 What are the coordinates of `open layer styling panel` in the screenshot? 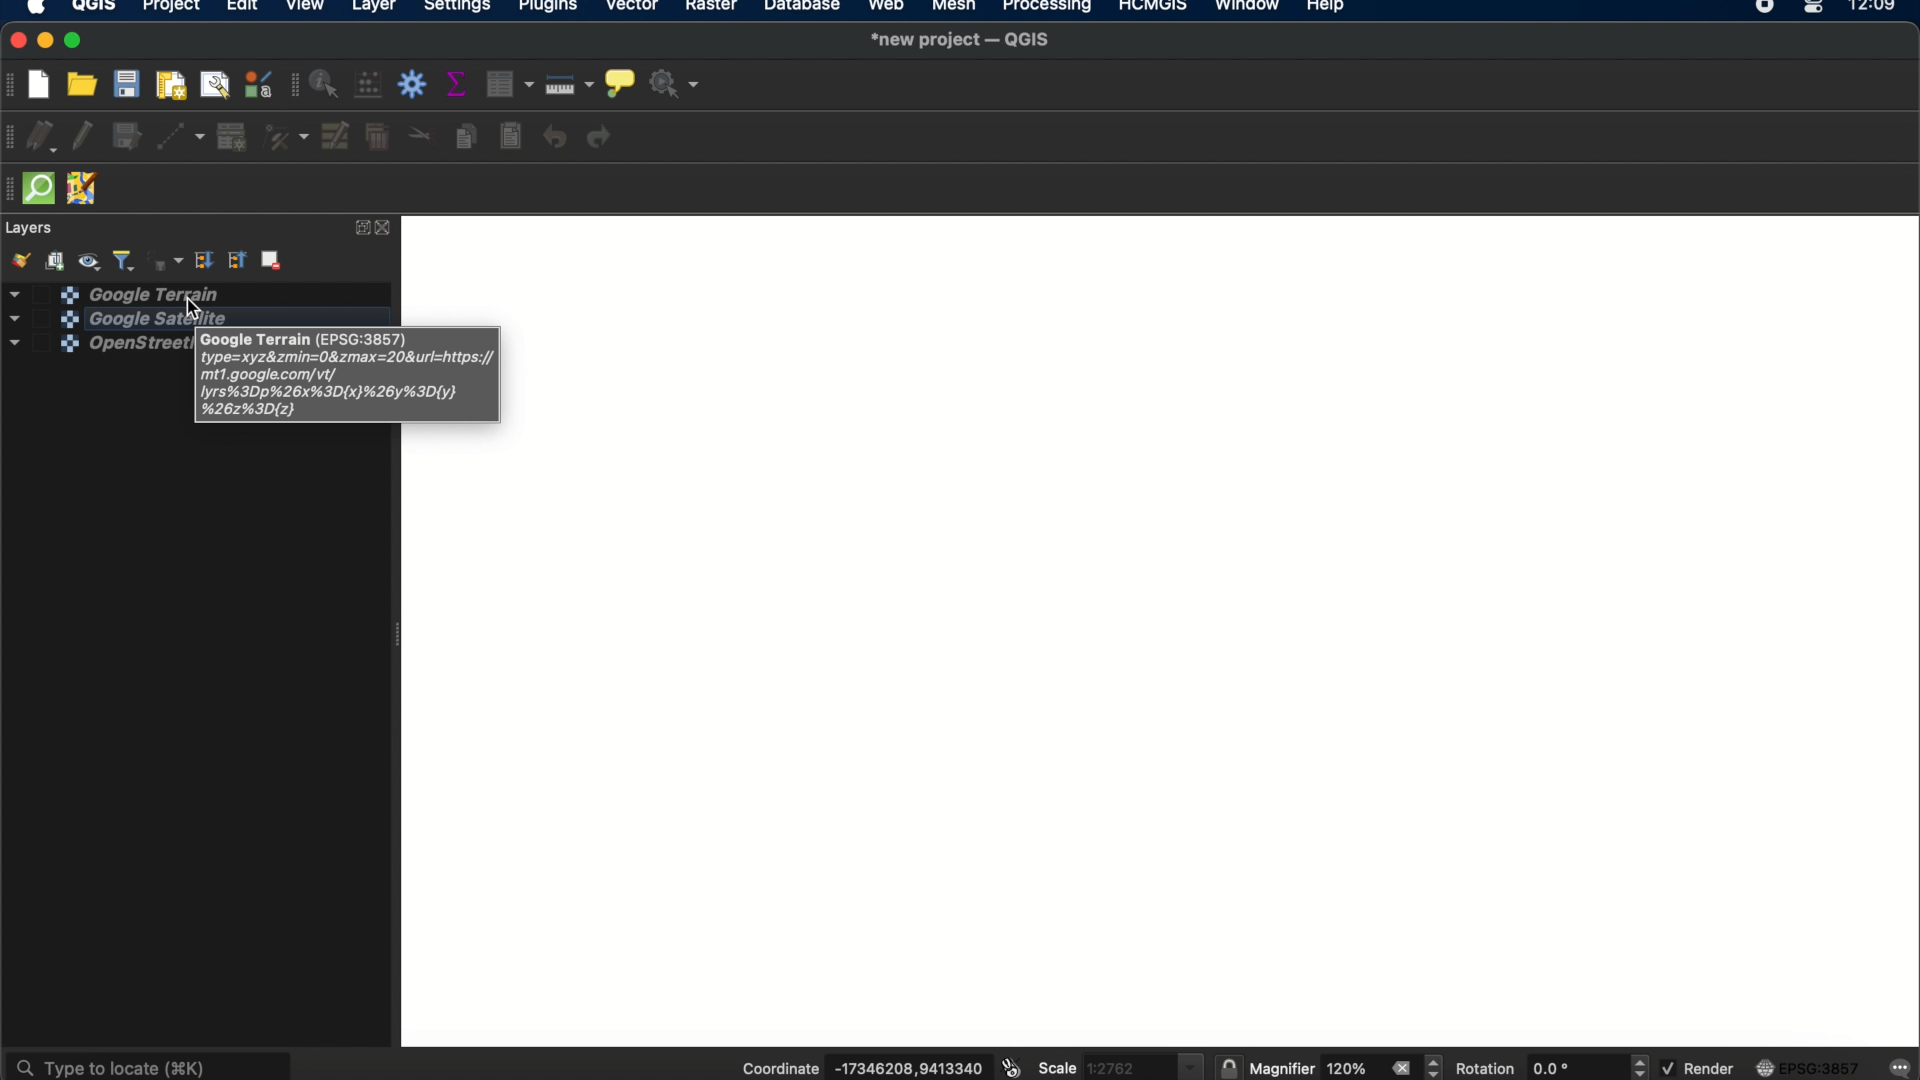 It's located at (19, 260).